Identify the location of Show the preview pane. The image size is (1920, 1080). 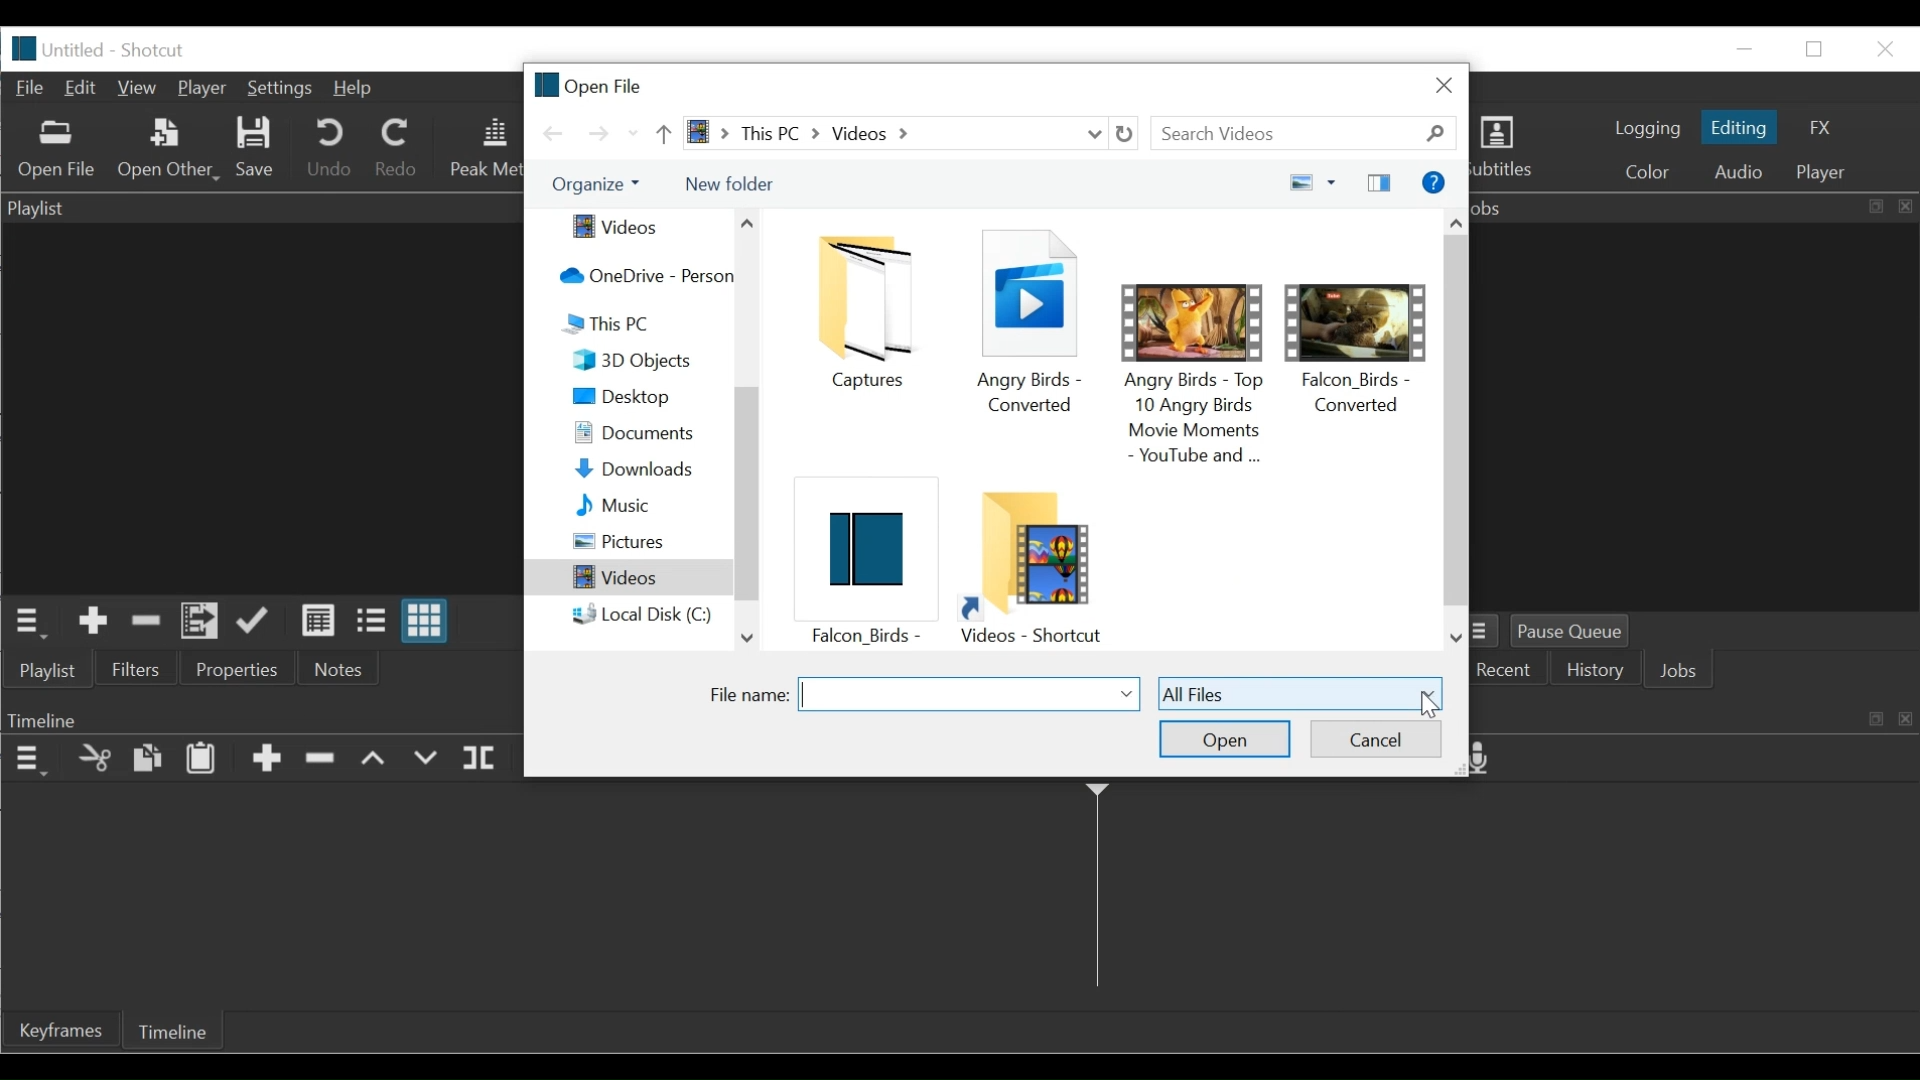
(1382, 182).